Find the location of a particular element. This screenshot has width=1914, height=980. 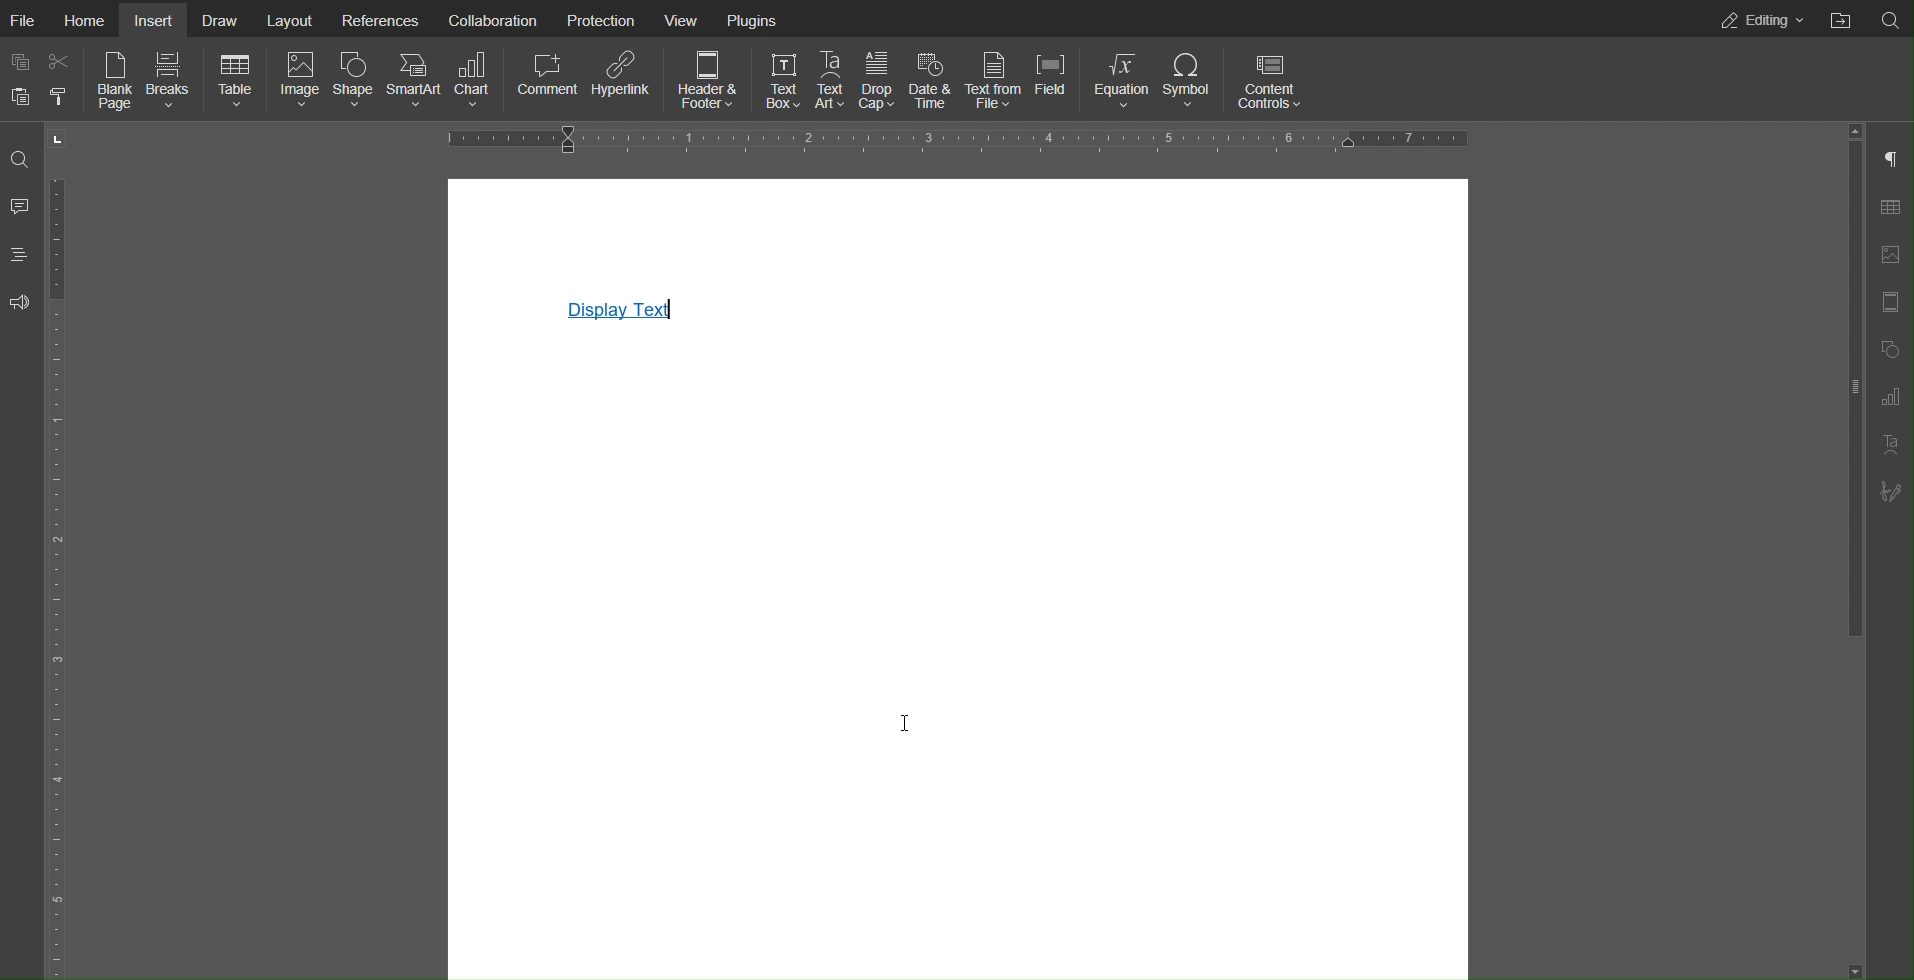

Search is located at coordinates (1895, 20).